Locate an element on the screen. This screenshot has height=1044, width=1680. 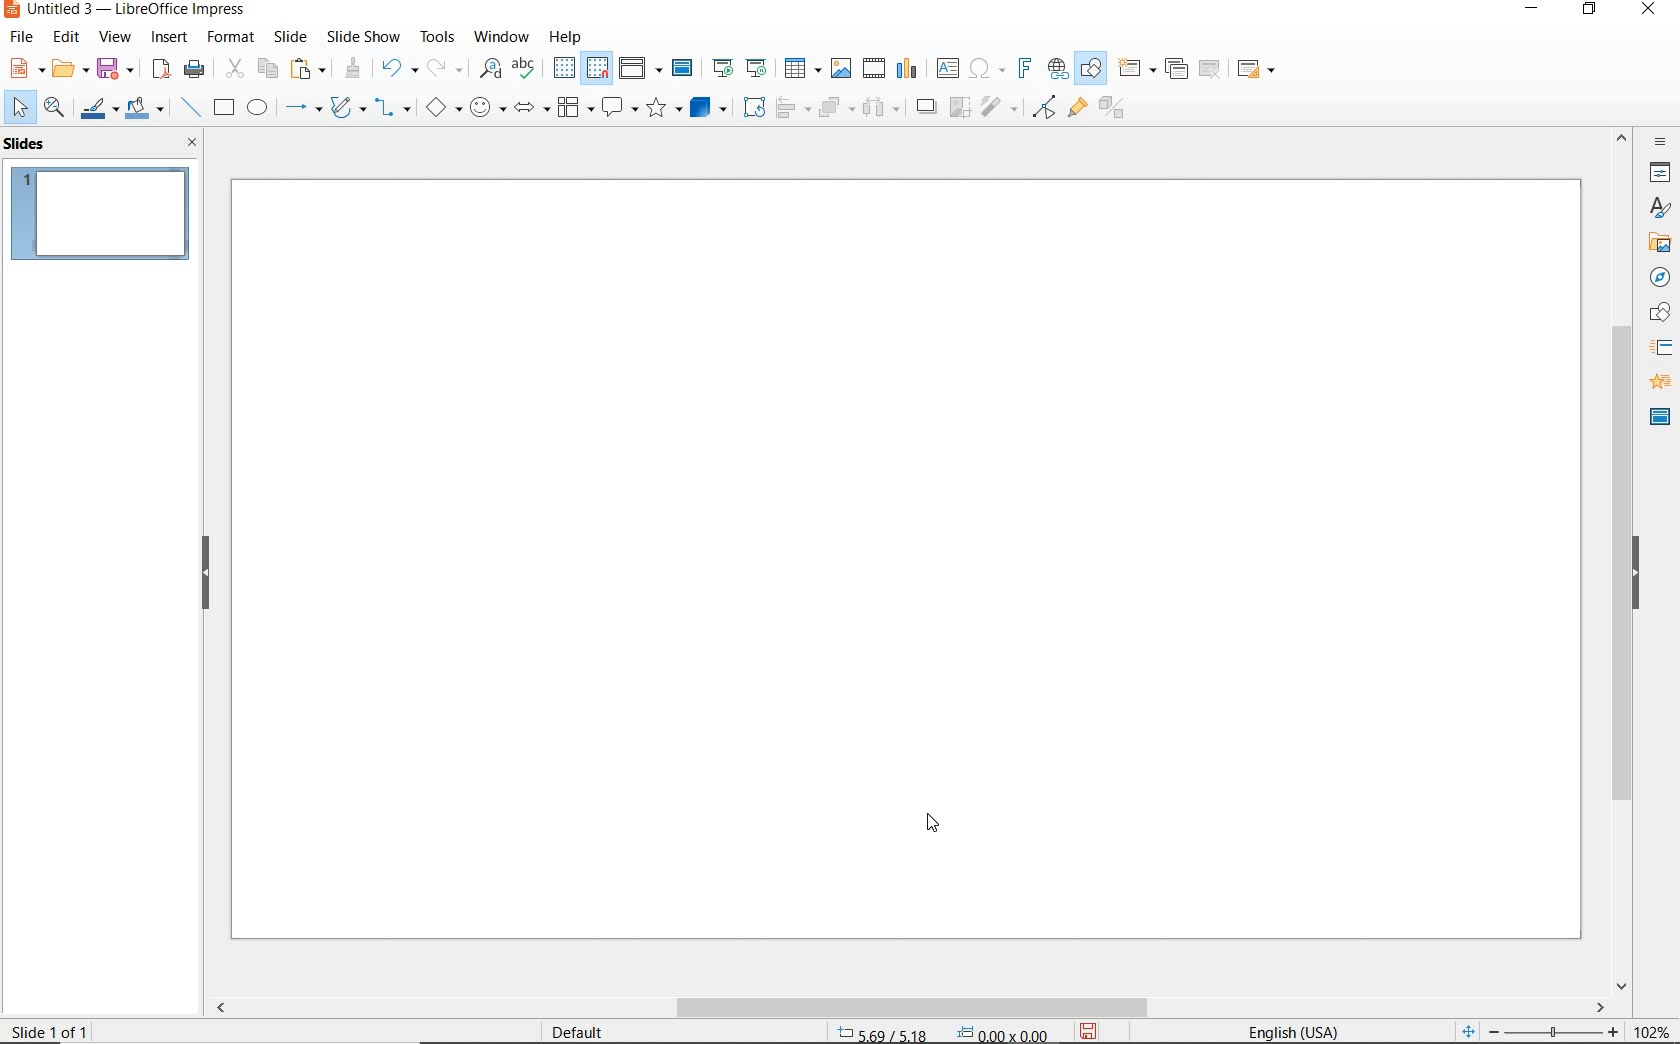
STYLES is located at coordinates (1659, 209).